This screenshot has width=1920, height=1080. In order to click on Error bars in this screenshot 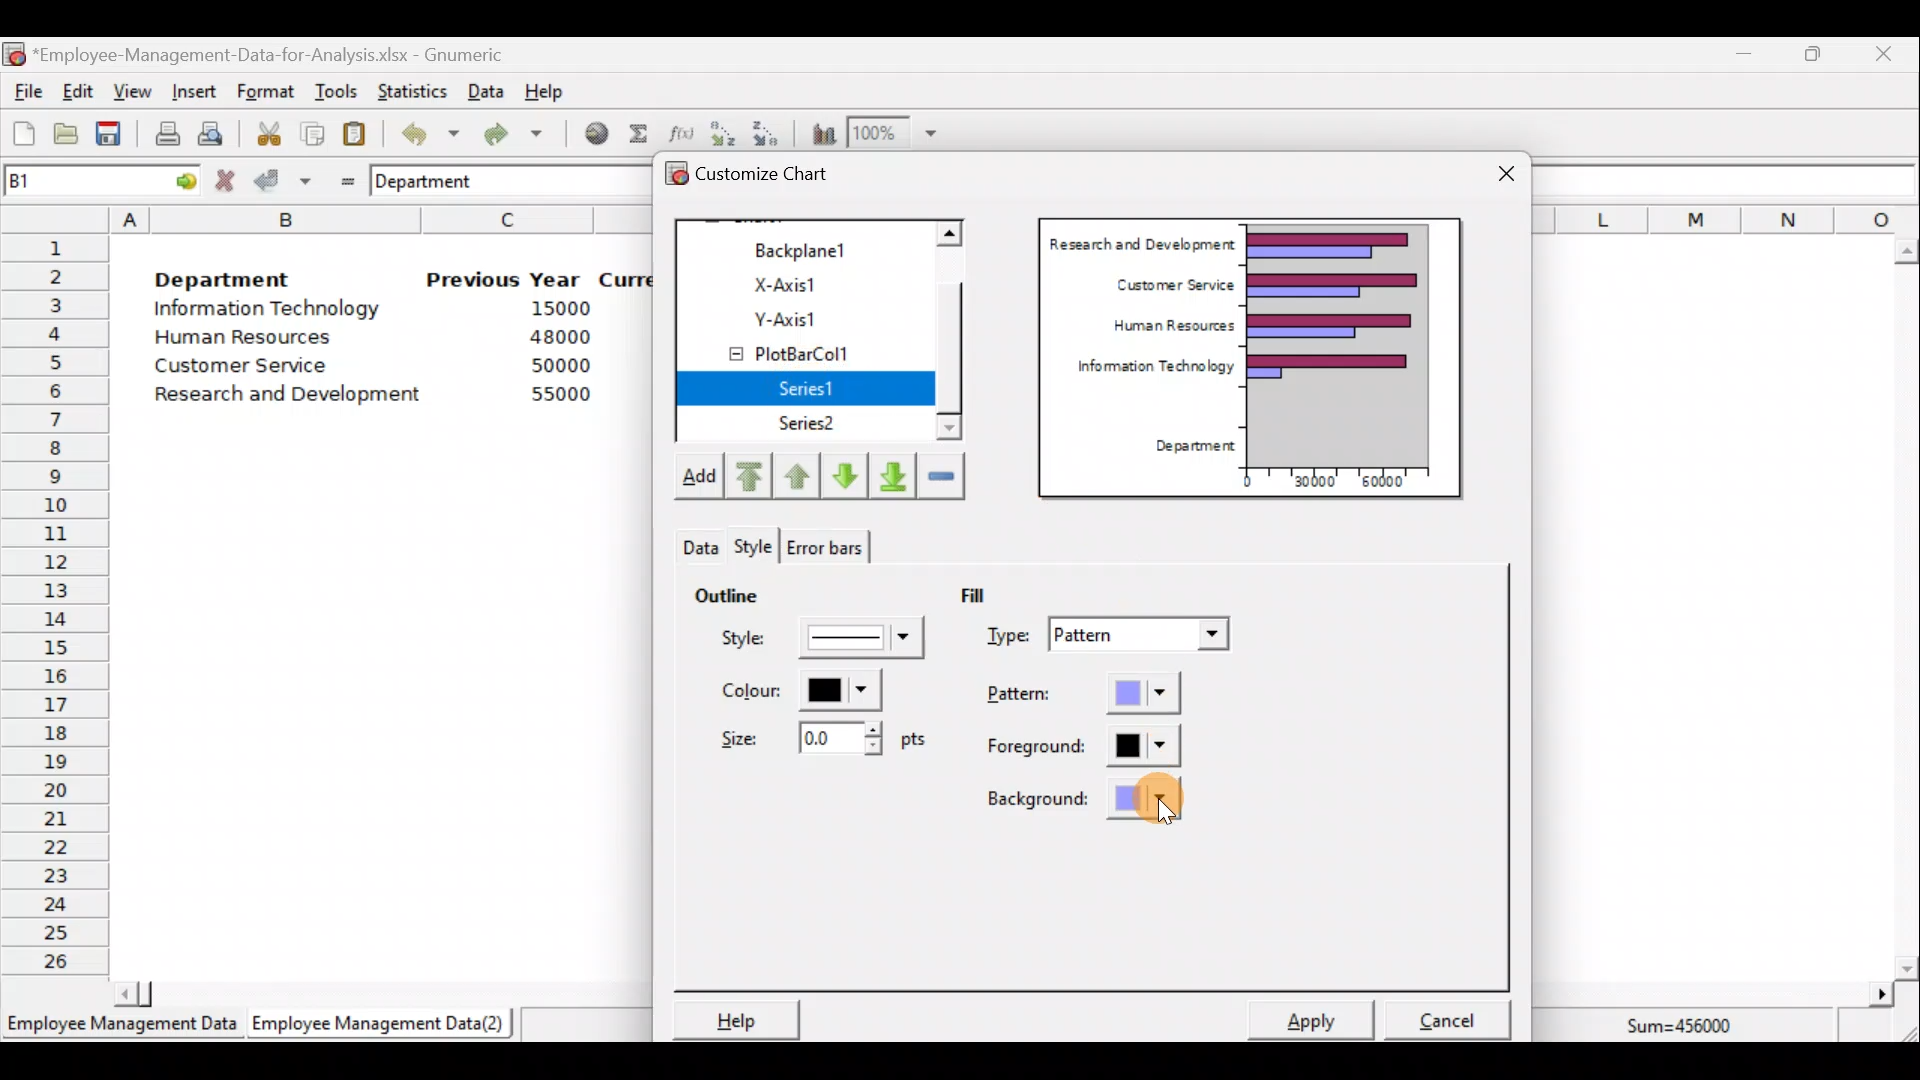, I will do `click(824, 543)`.